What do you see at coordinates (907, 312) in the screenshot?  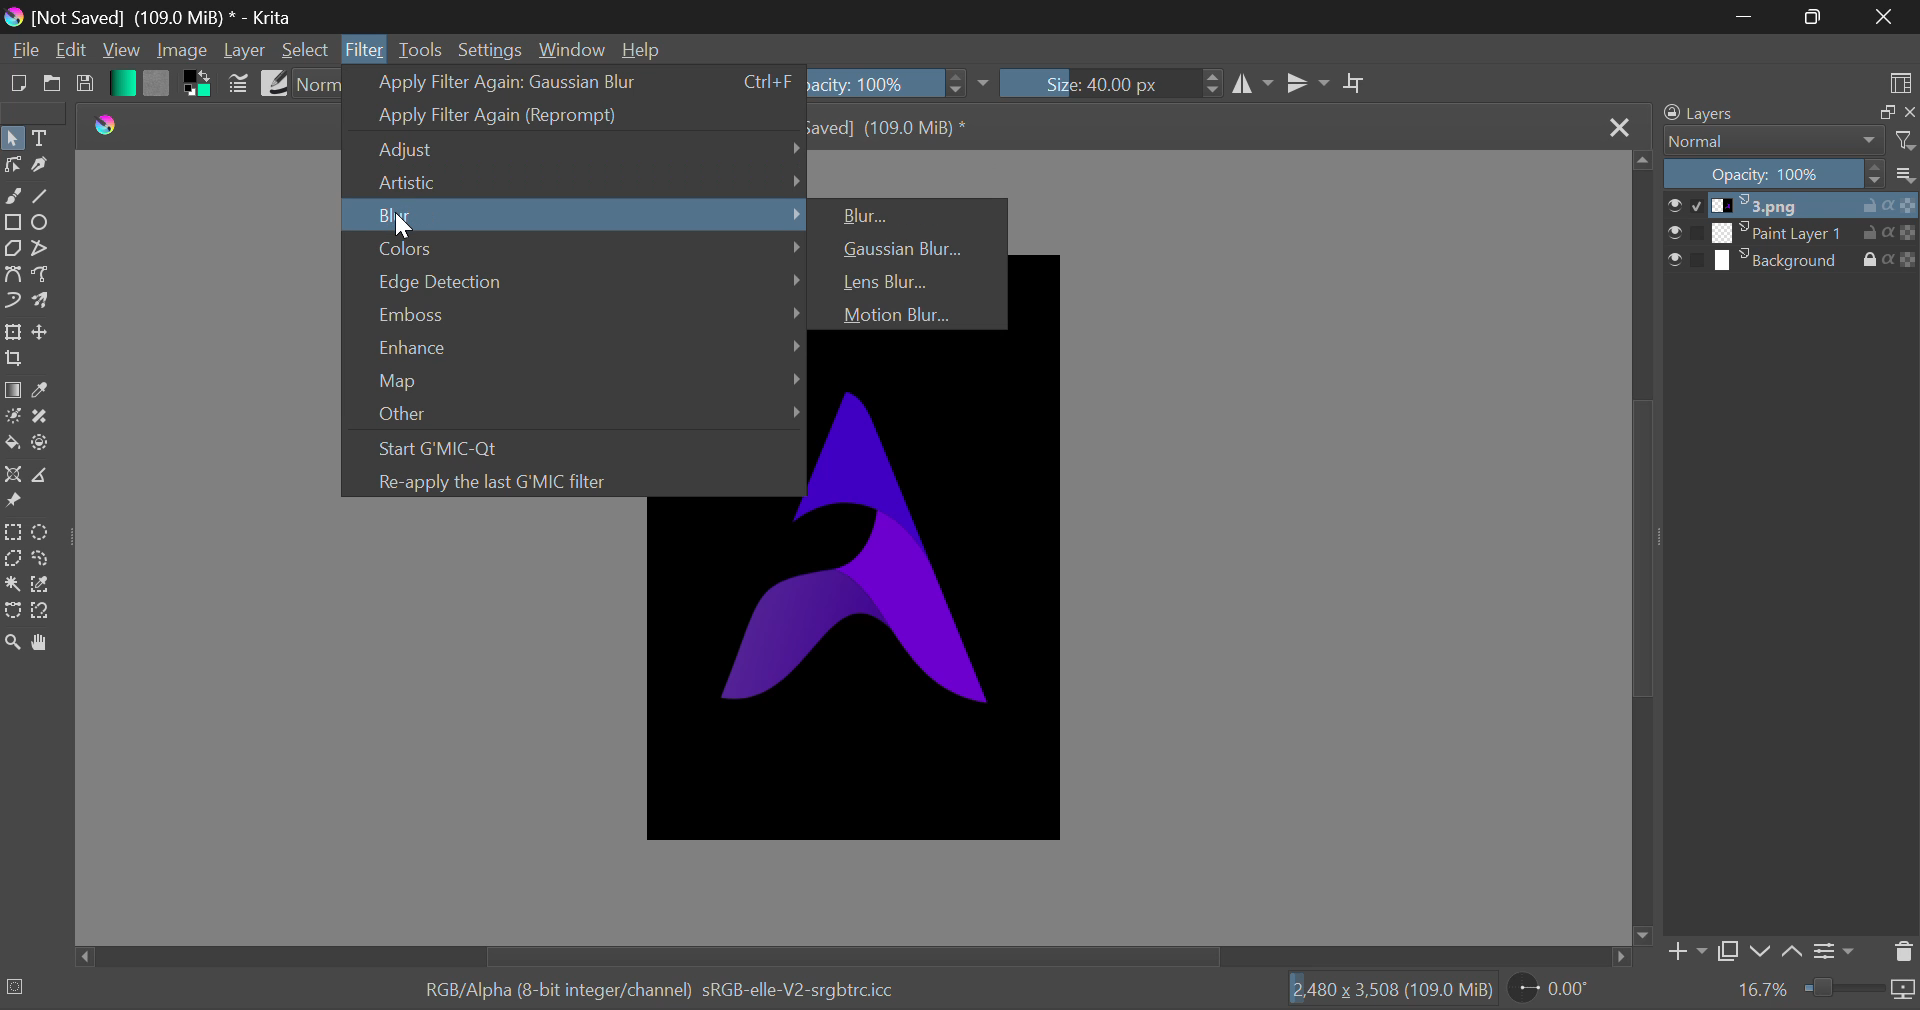 I see `Motion Blur` at bounding box center [907, 312].